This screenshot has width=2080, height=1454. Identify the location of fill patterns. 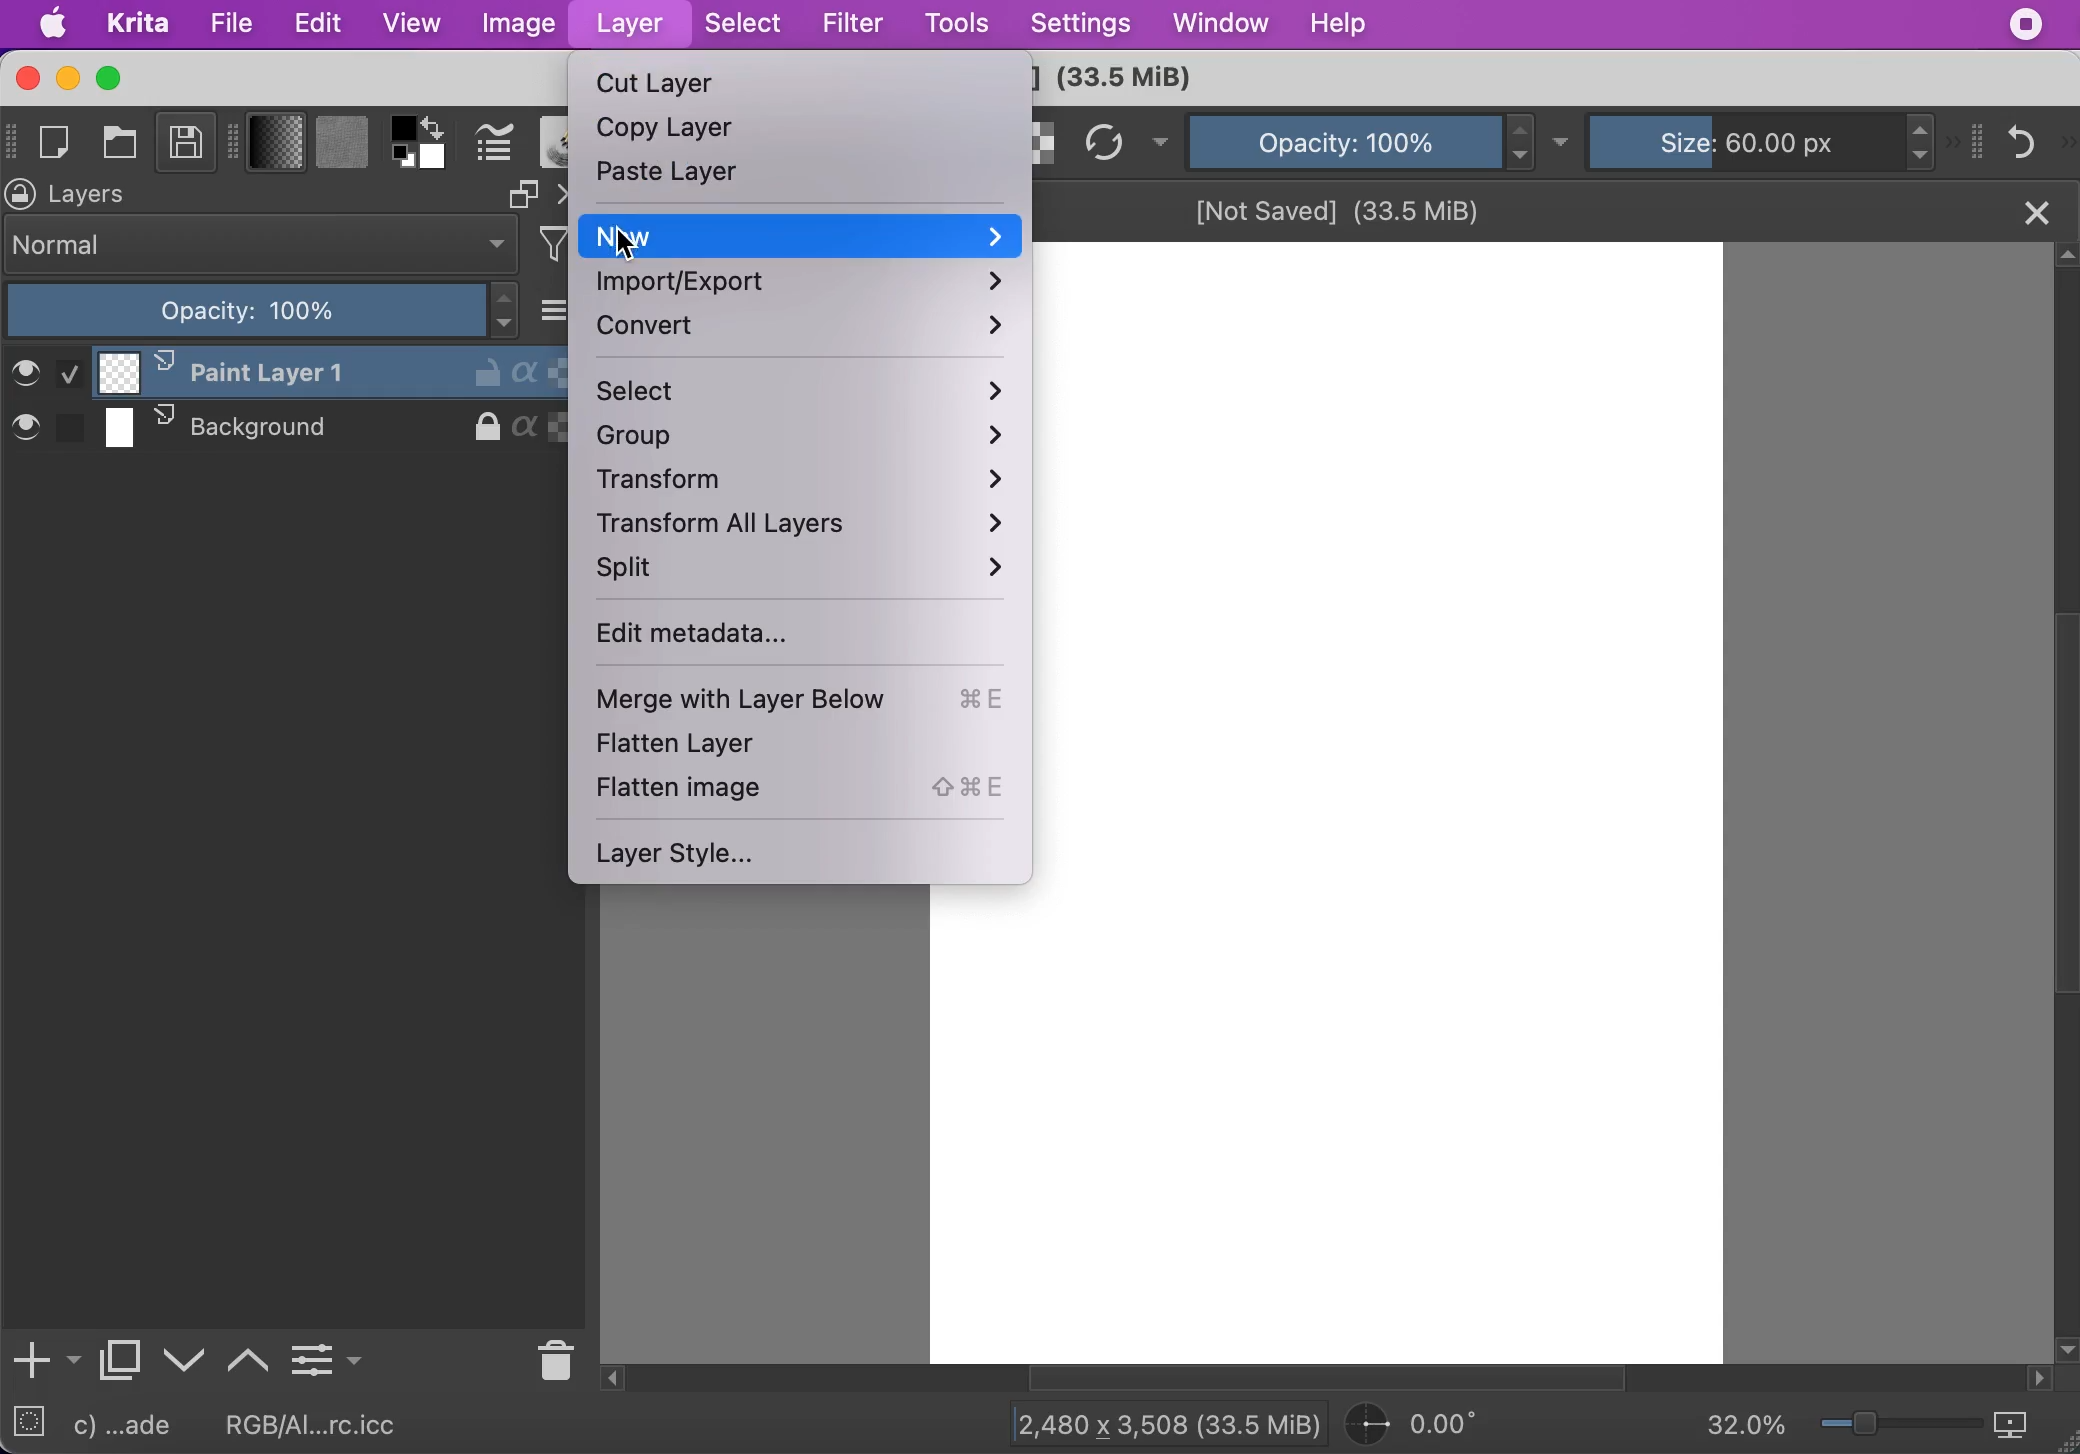
(342, 145).